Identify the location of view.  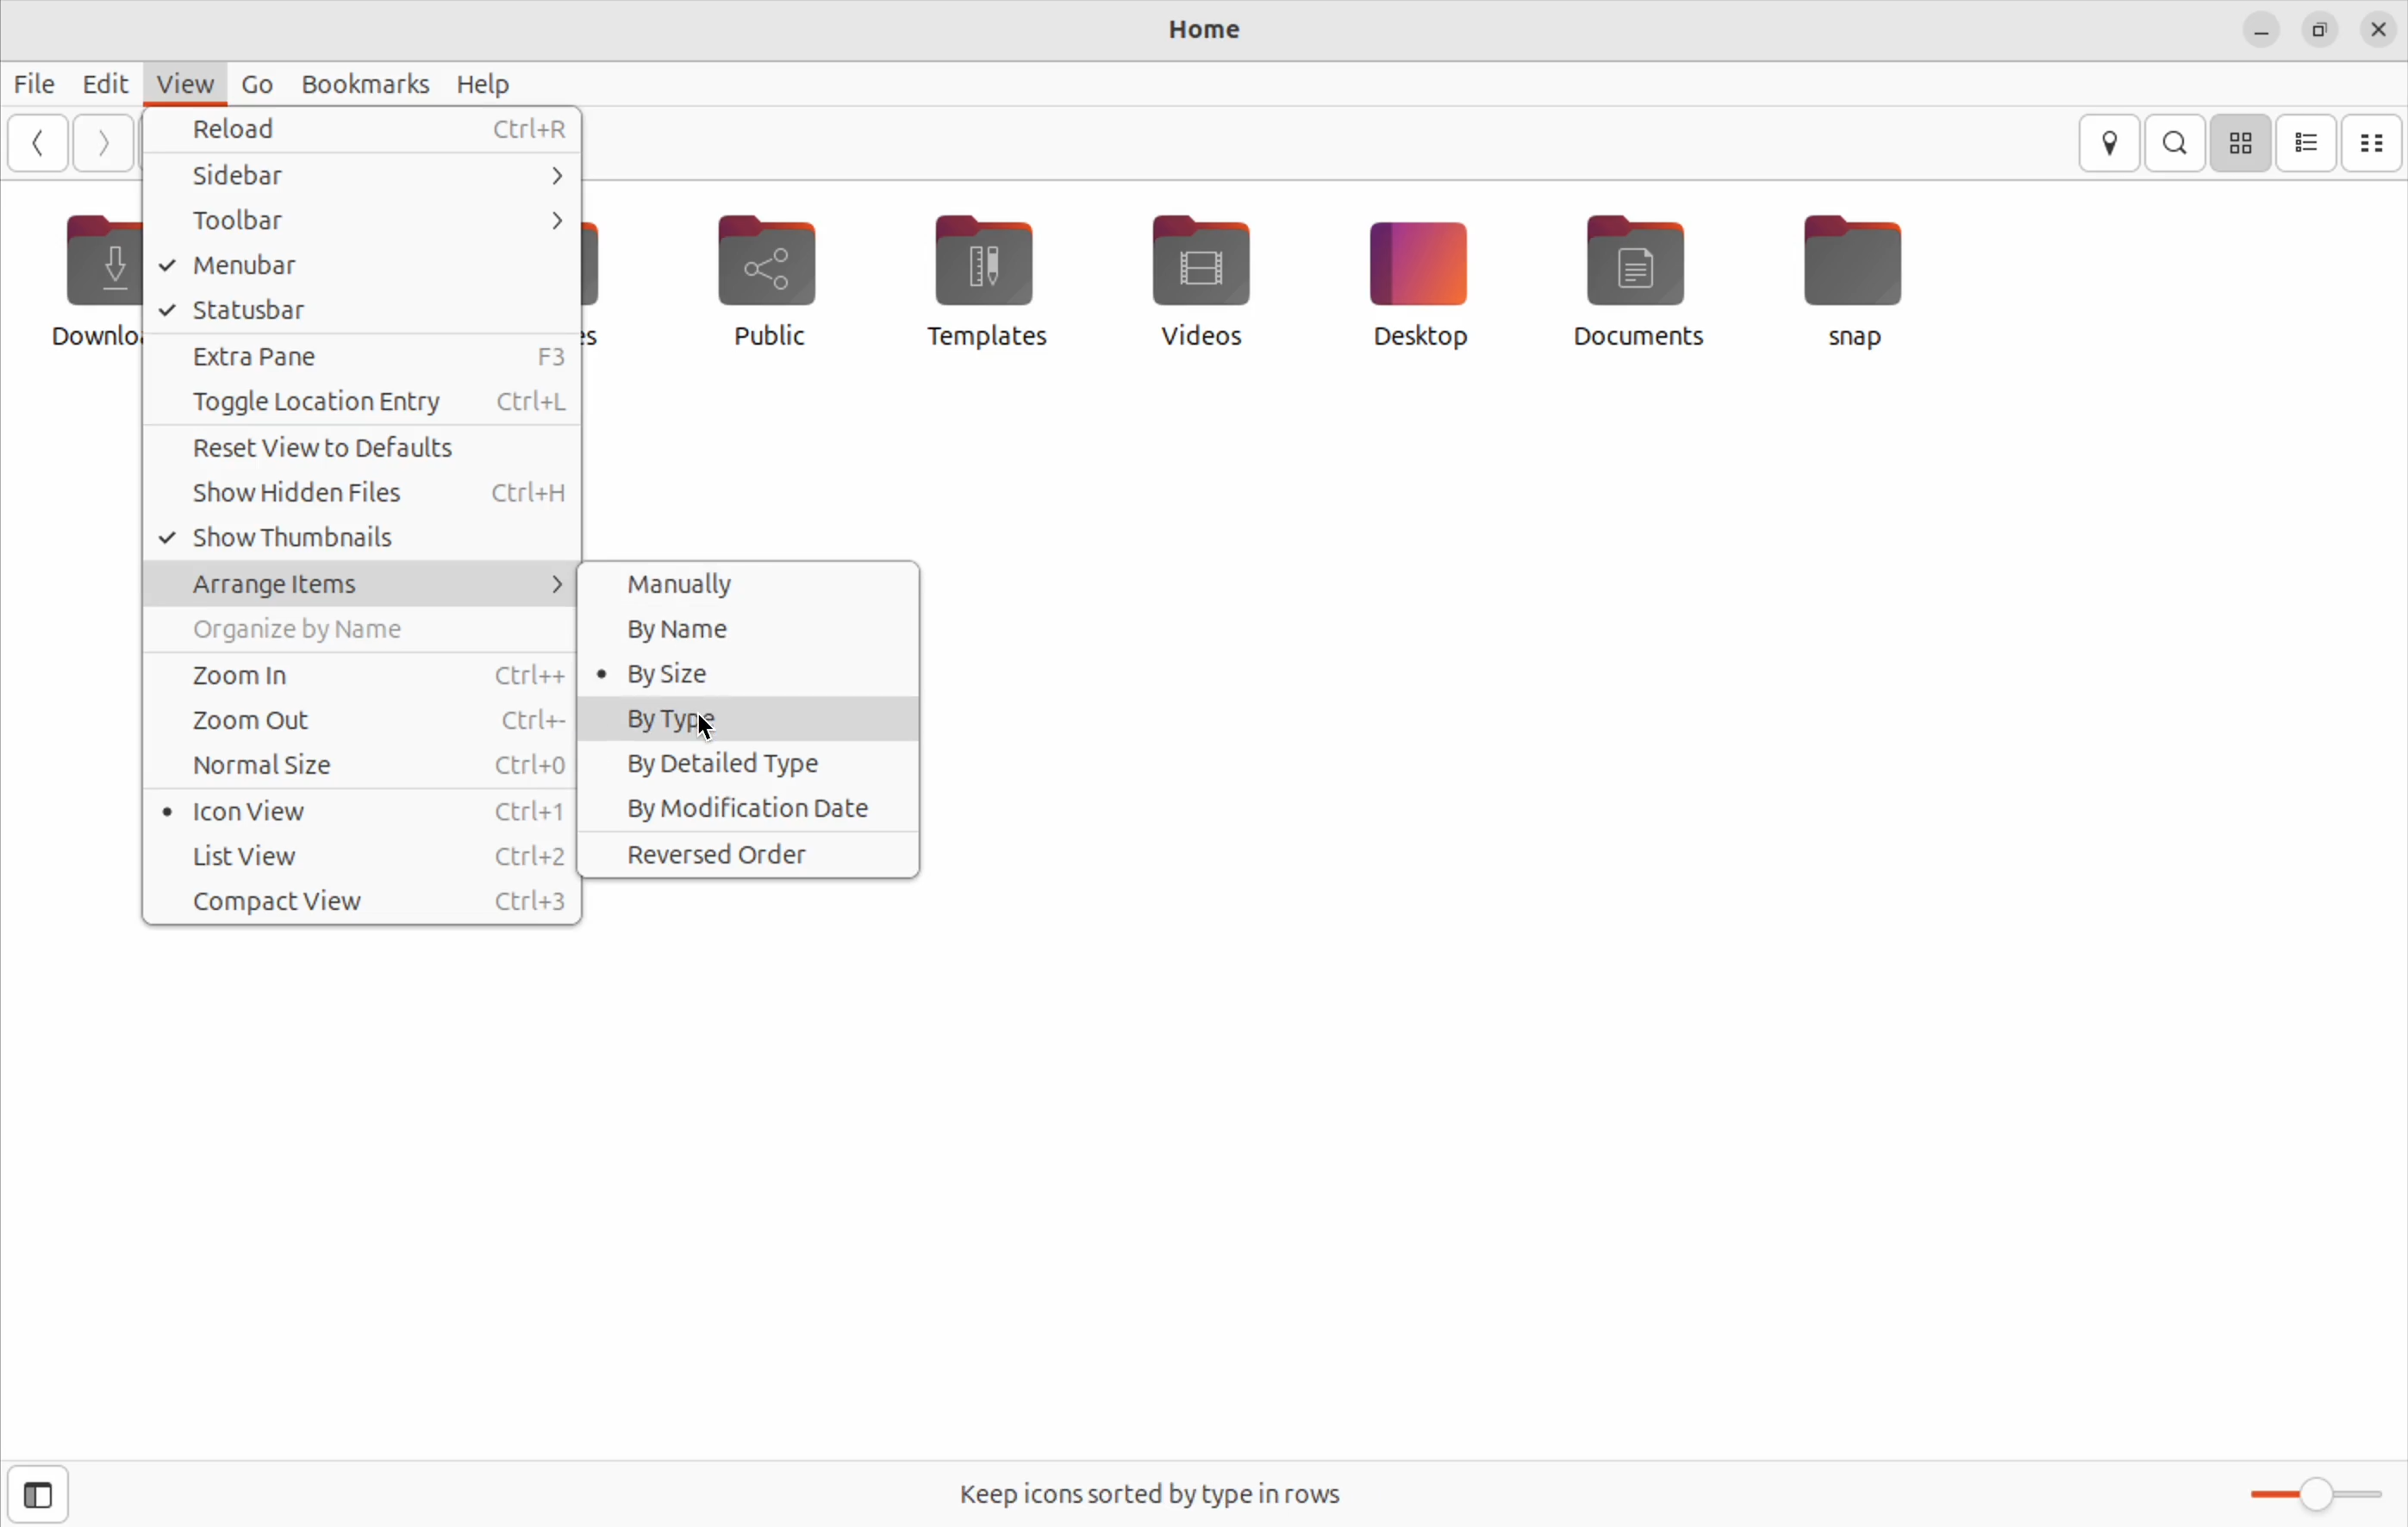
(178, 83).